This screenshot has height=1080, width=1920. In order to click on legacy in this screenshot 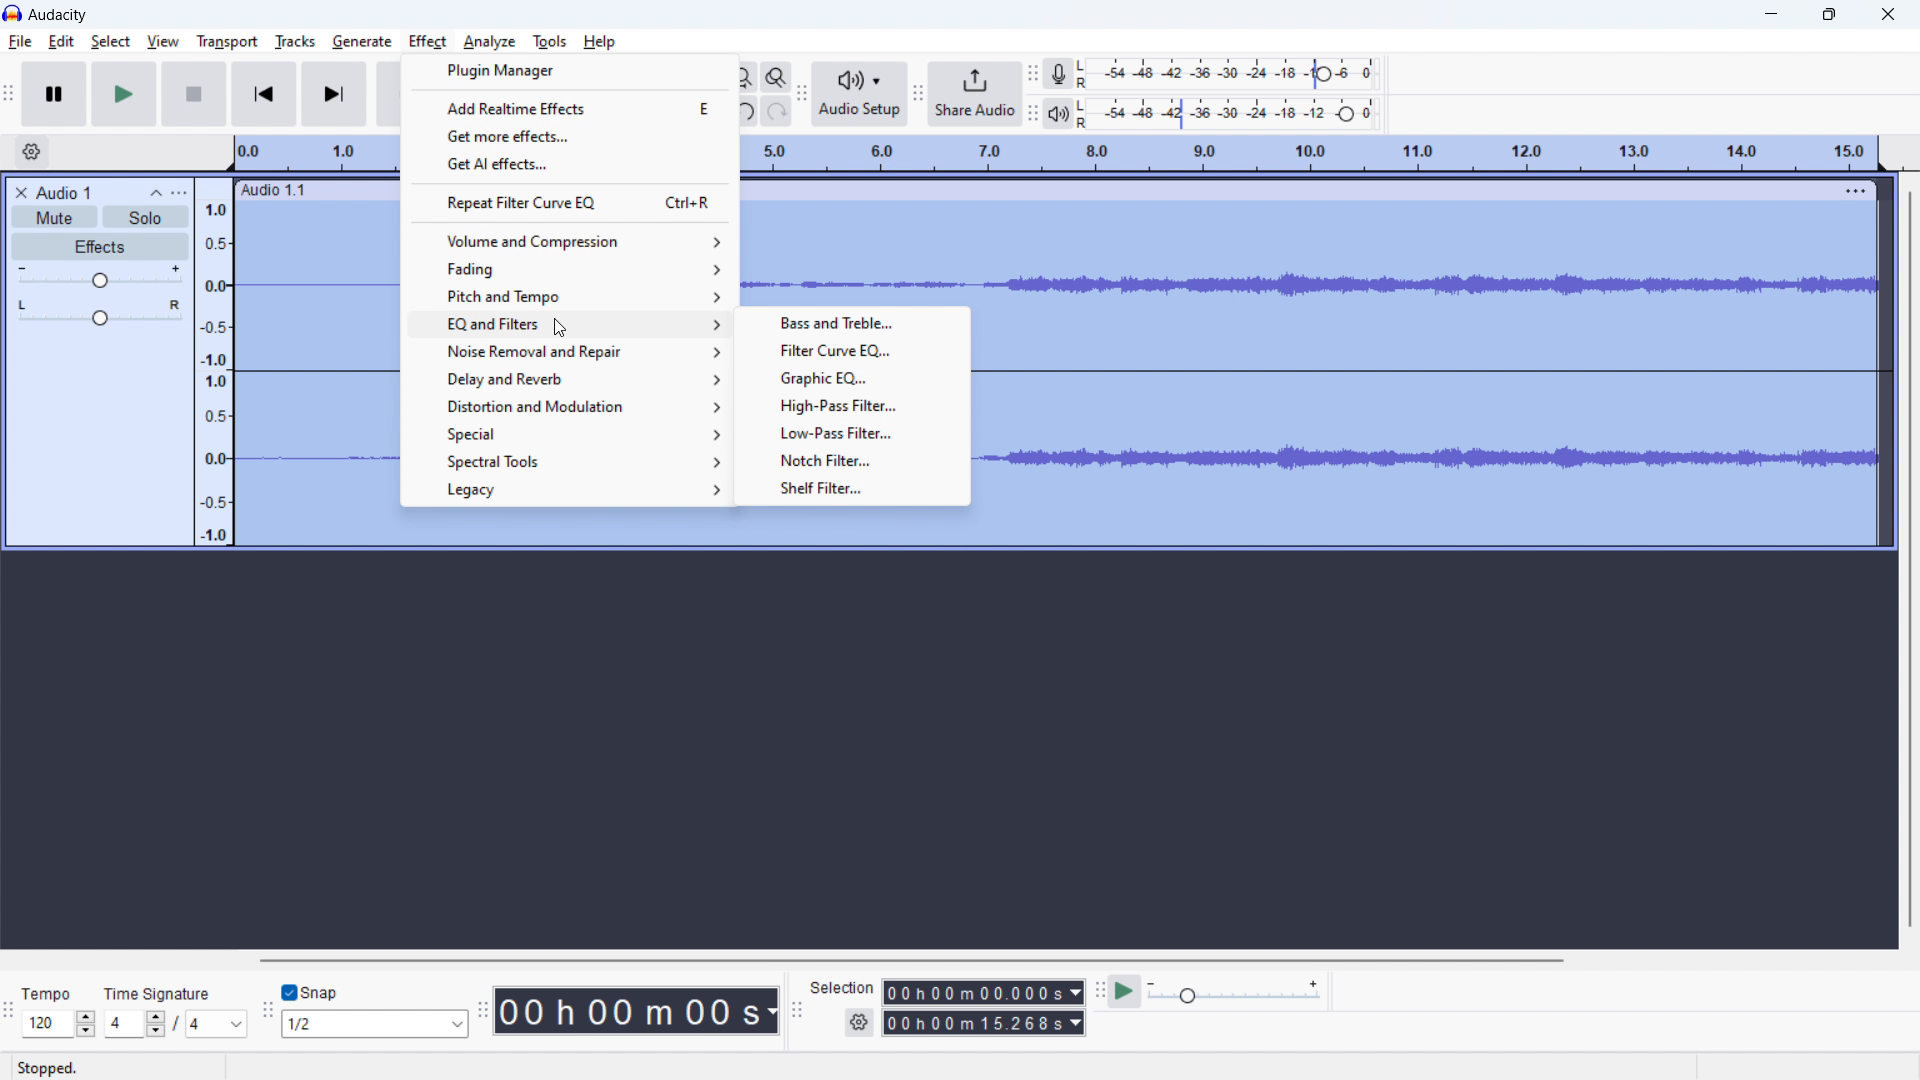, I will do `click(565, 491)`.